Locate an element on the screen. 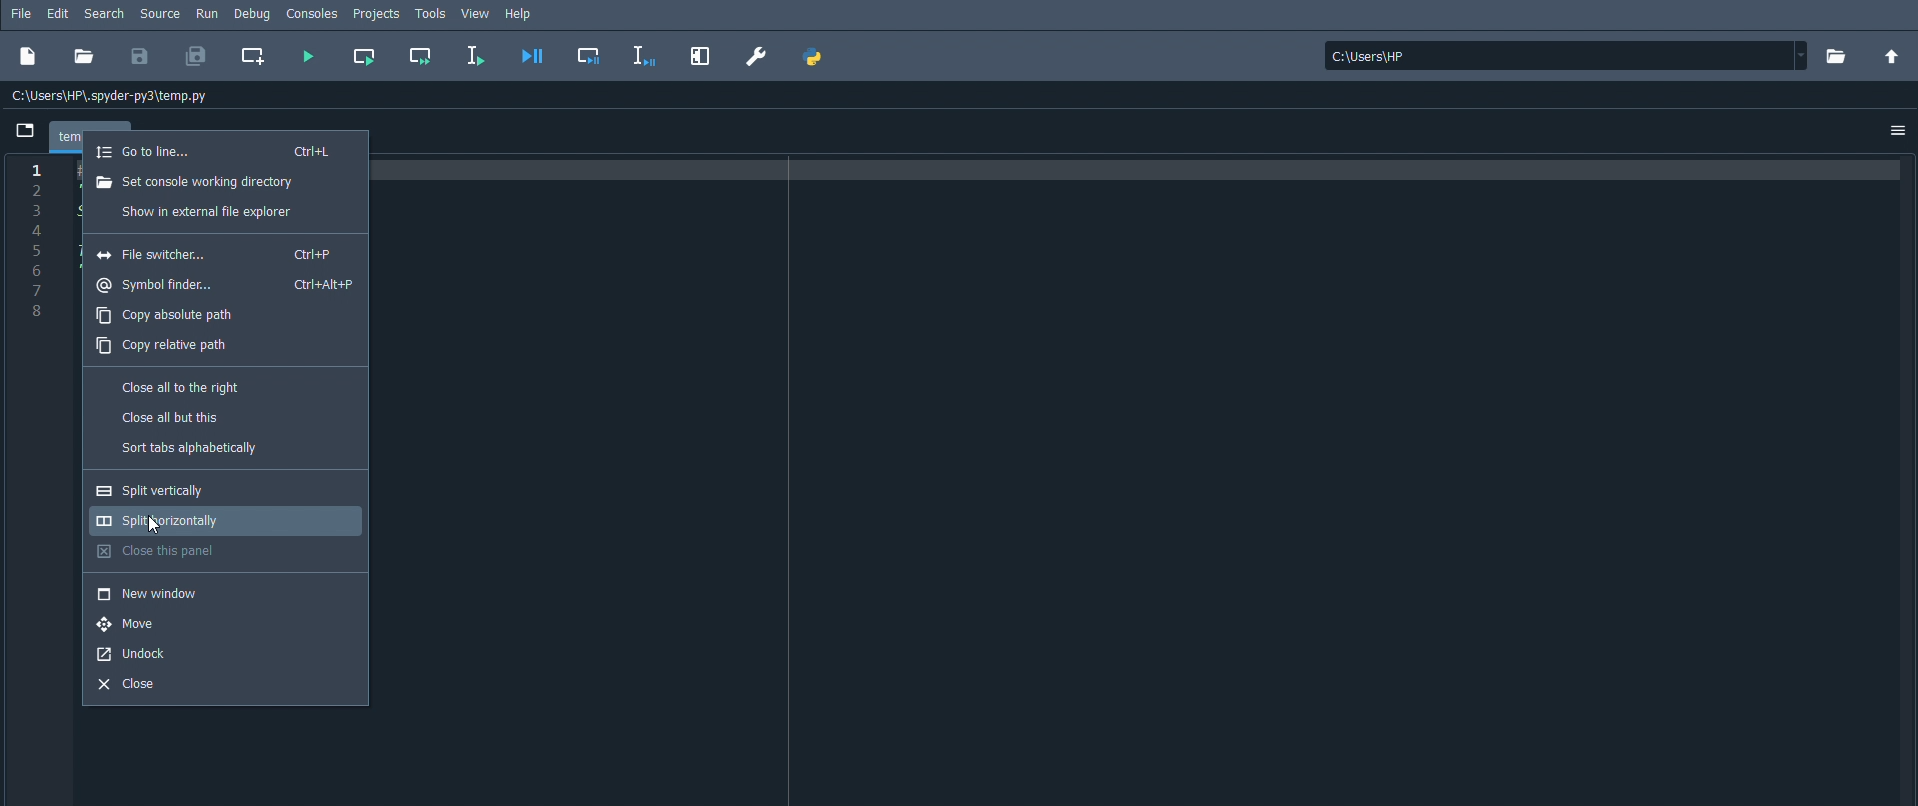  Run current cell and go to the next one is located at coordinates (419, 56).